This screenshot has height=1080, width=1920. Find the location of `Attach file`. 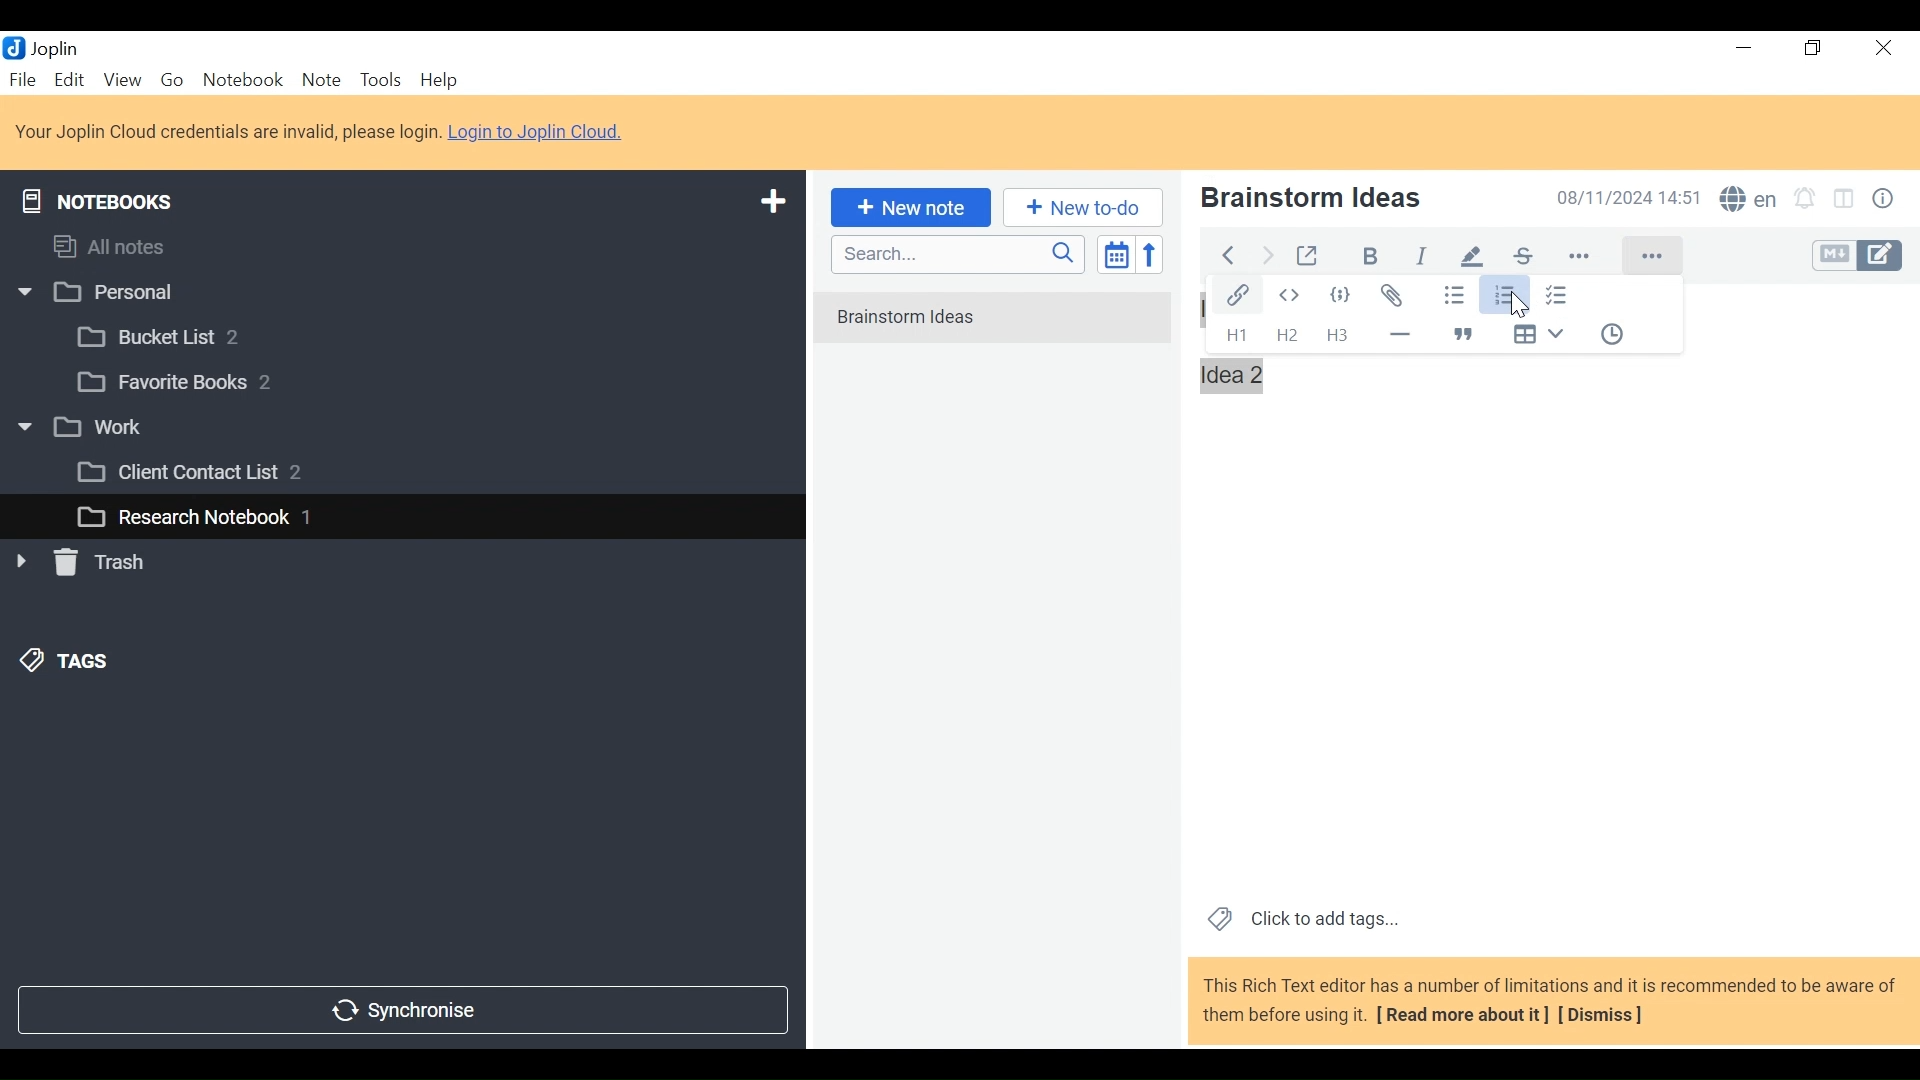

Attach file is located at coordinates (1393, 296).